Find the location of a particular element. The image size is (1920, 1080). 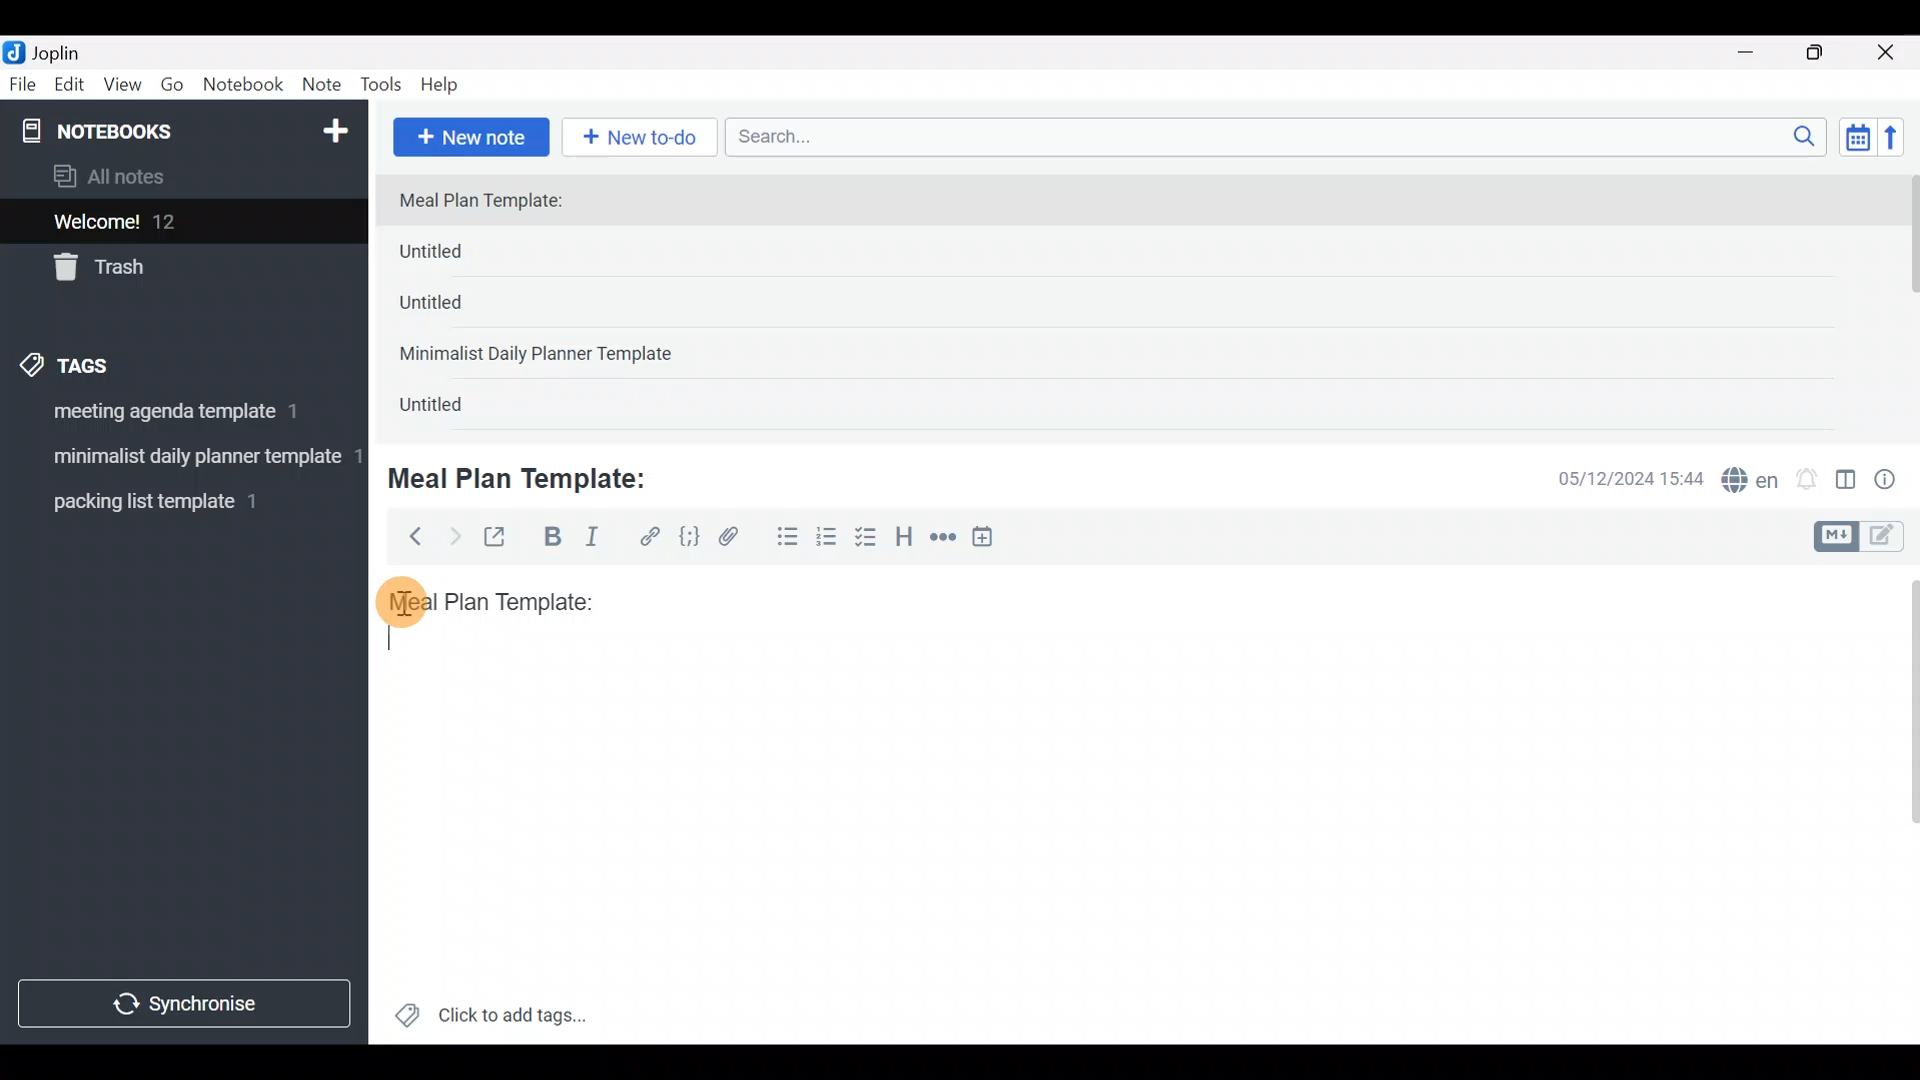

Notebook is located at coordinates (244, 85).